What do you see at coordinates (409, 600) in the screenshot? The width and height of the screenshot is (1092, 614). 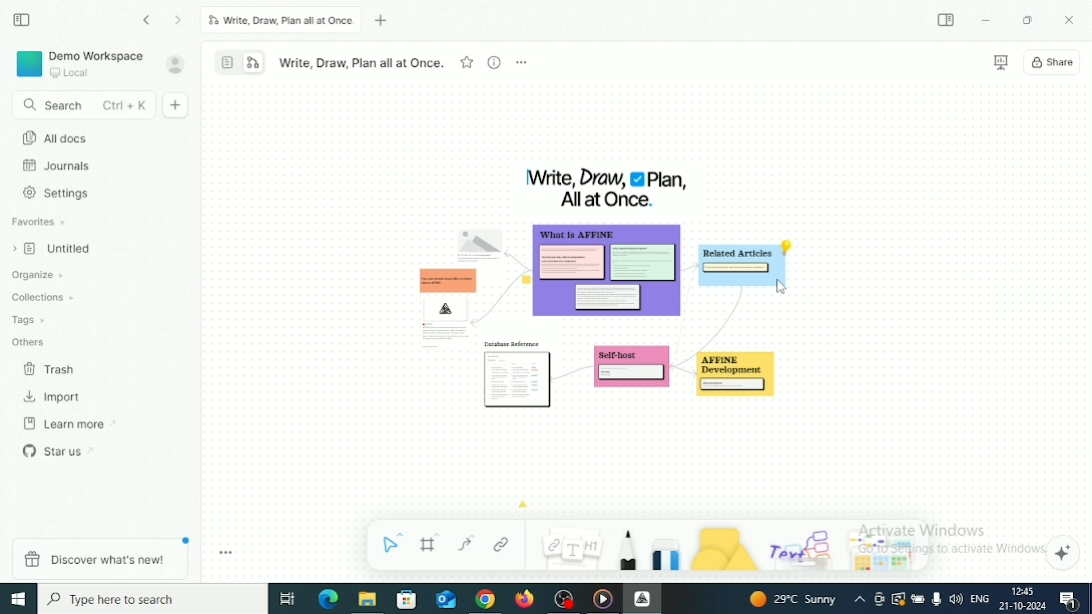 I see `Microsoft store` at bounding box center [409, 600].